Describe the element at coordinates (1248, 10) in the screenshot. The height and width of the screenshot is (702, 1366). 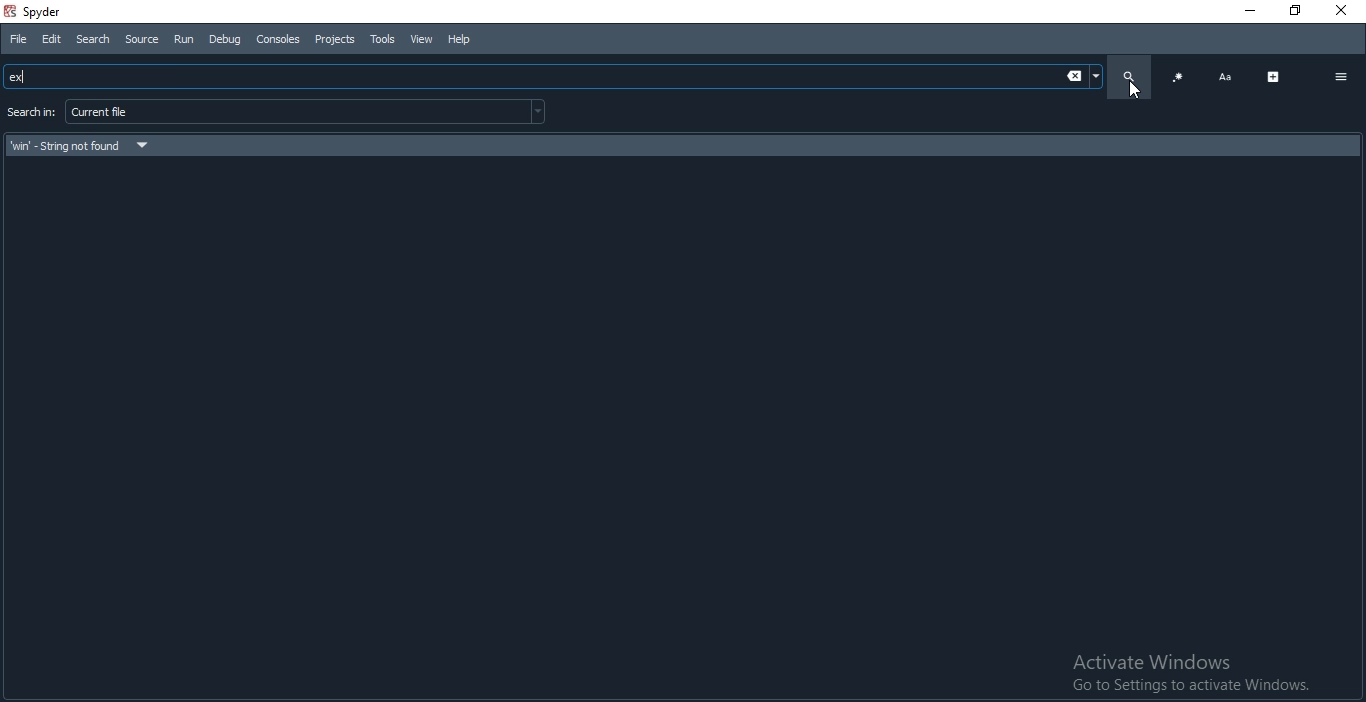
I see `Minimise` at that location.